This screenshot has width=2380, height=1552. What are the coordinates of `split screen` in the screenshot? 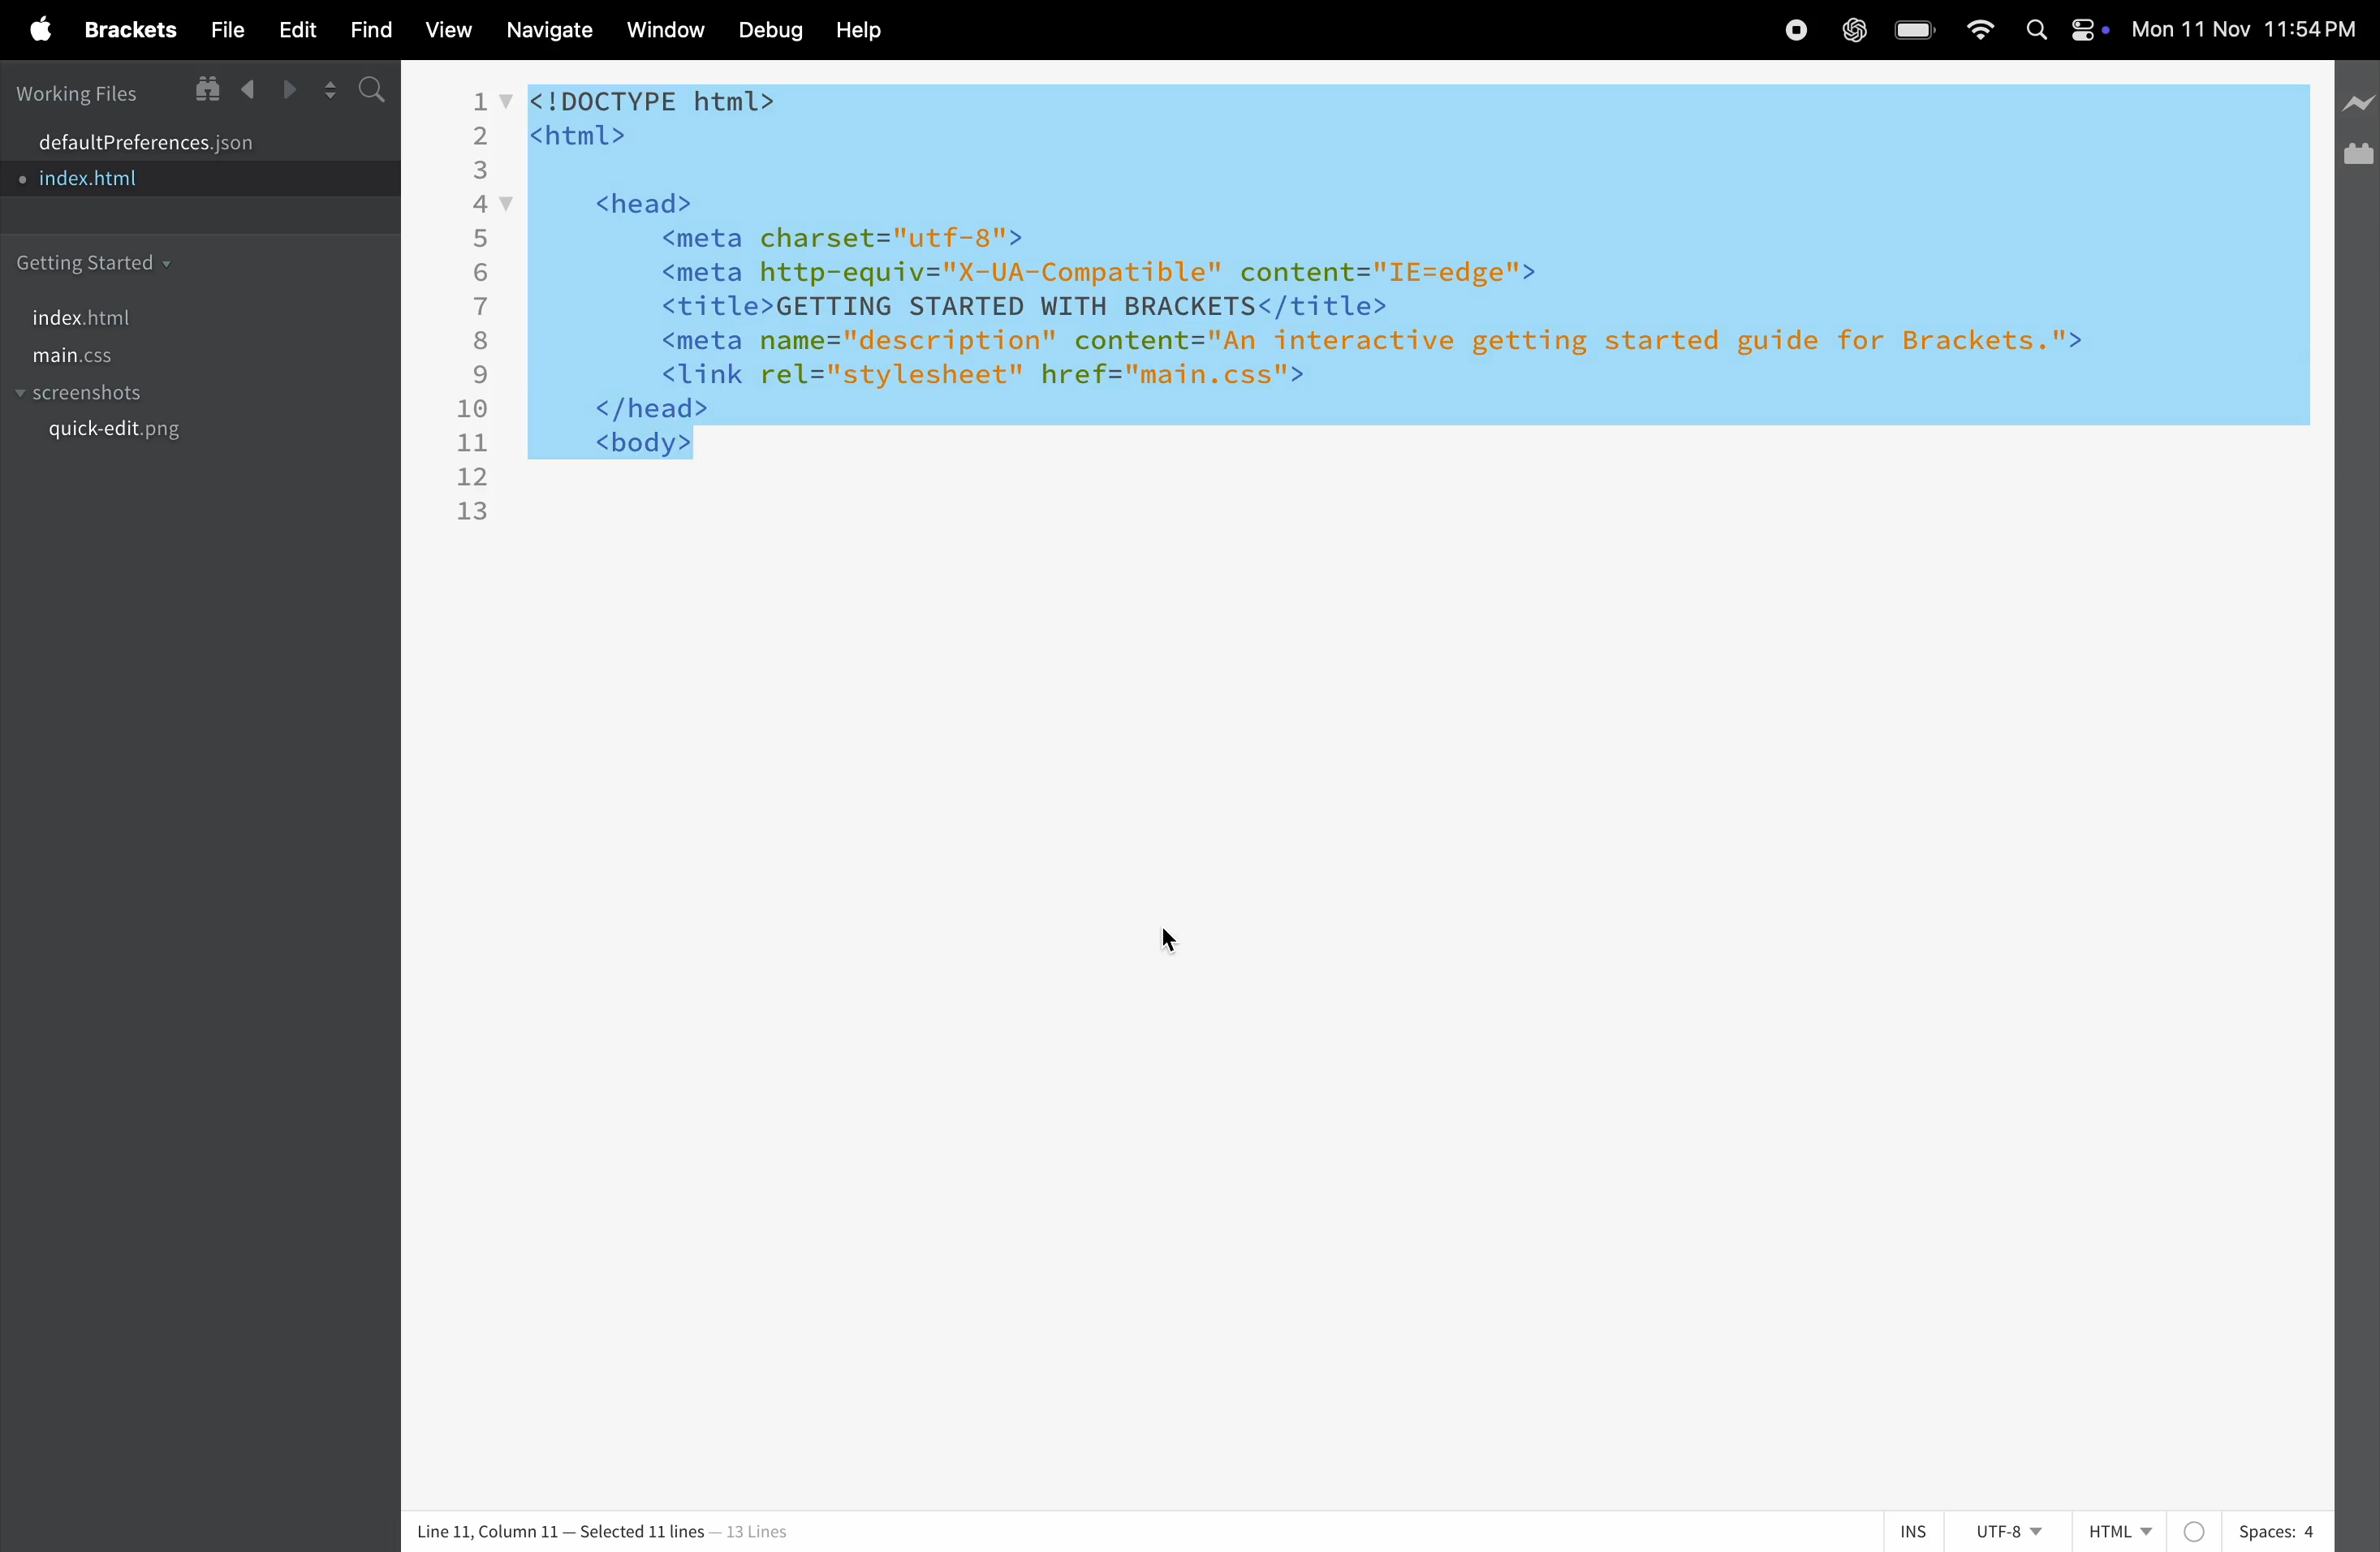 It's located at (329, 89).